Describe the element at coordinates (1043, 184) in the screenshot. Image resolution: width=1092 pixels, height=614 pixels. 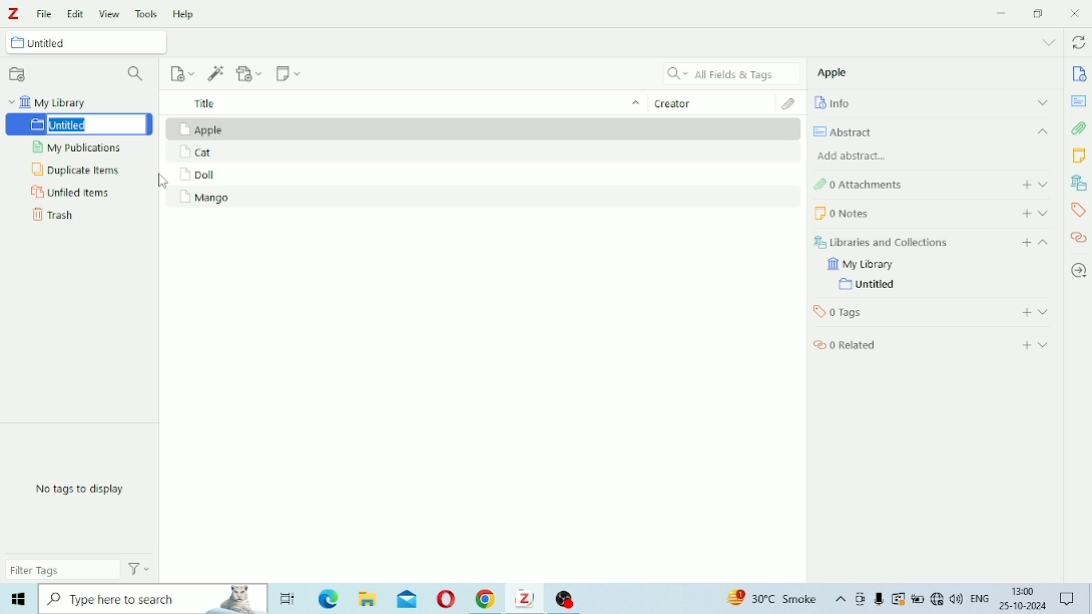
I see `Expand section` at that location.